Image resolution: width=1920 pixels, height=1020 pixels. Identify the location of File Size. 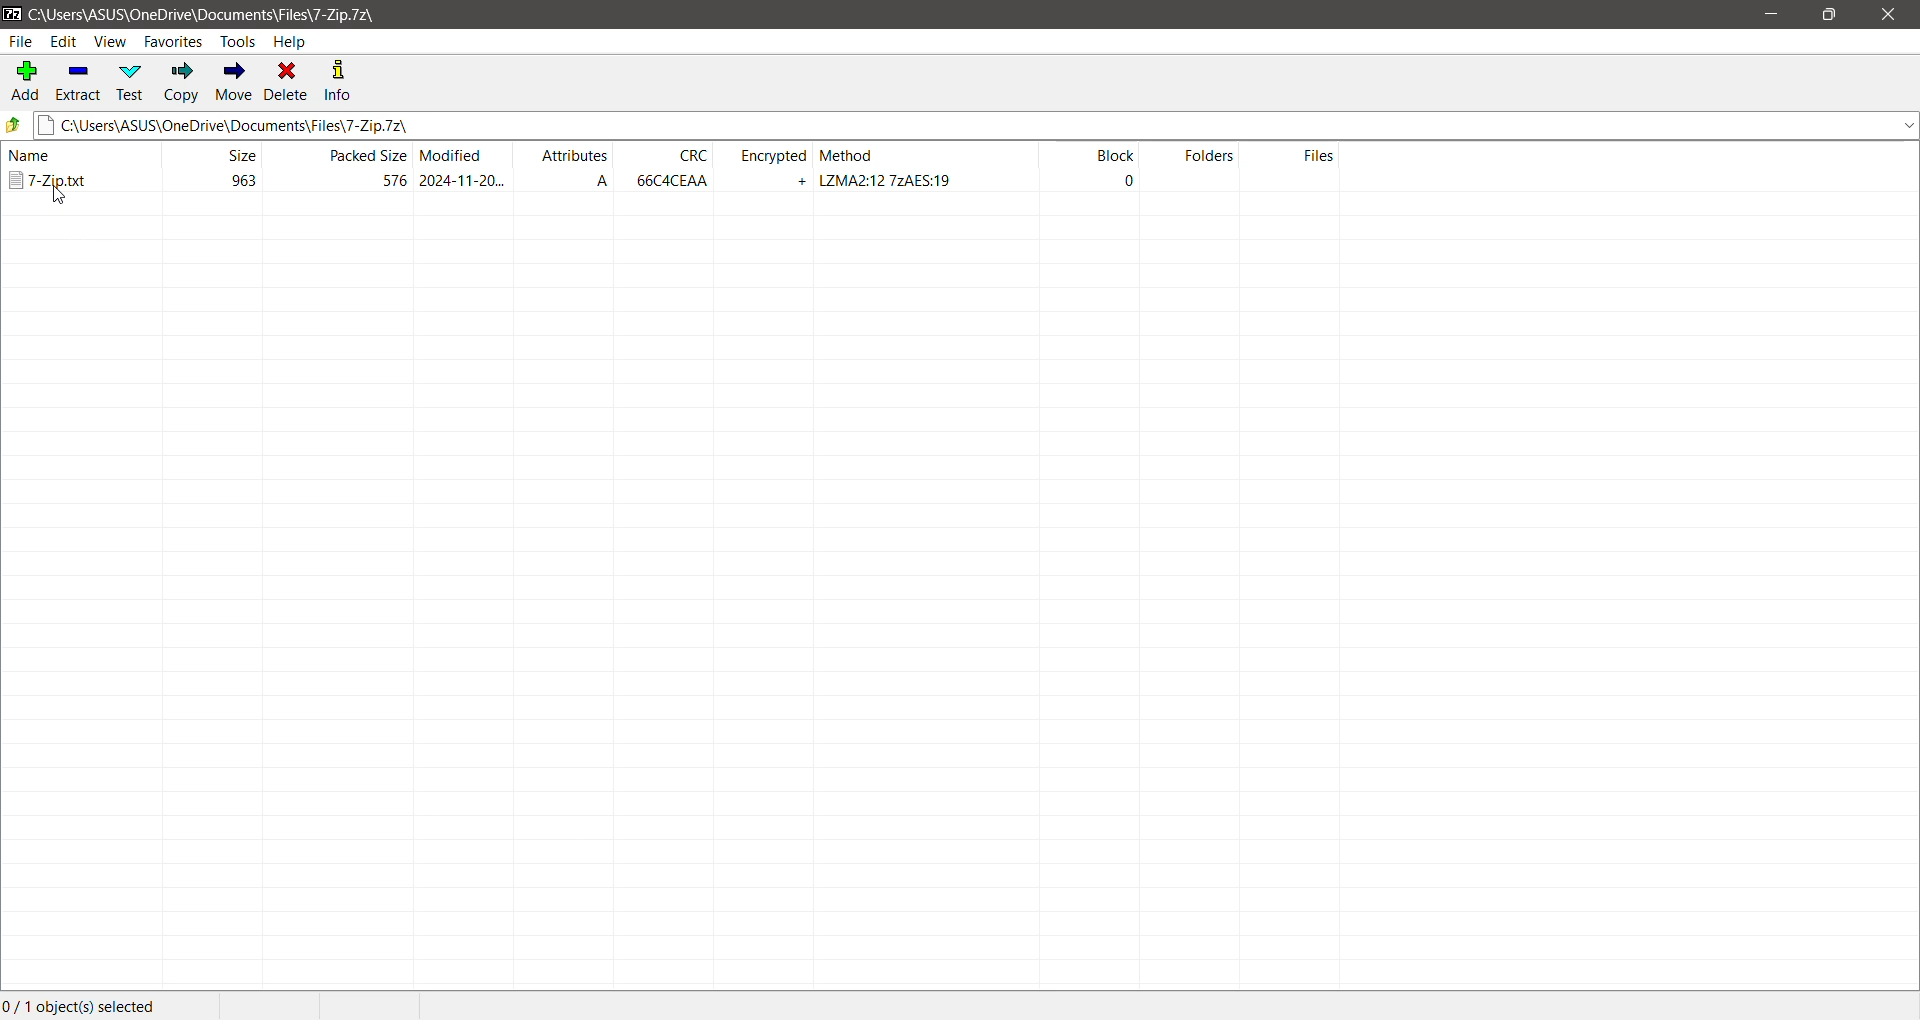
(212, 168).